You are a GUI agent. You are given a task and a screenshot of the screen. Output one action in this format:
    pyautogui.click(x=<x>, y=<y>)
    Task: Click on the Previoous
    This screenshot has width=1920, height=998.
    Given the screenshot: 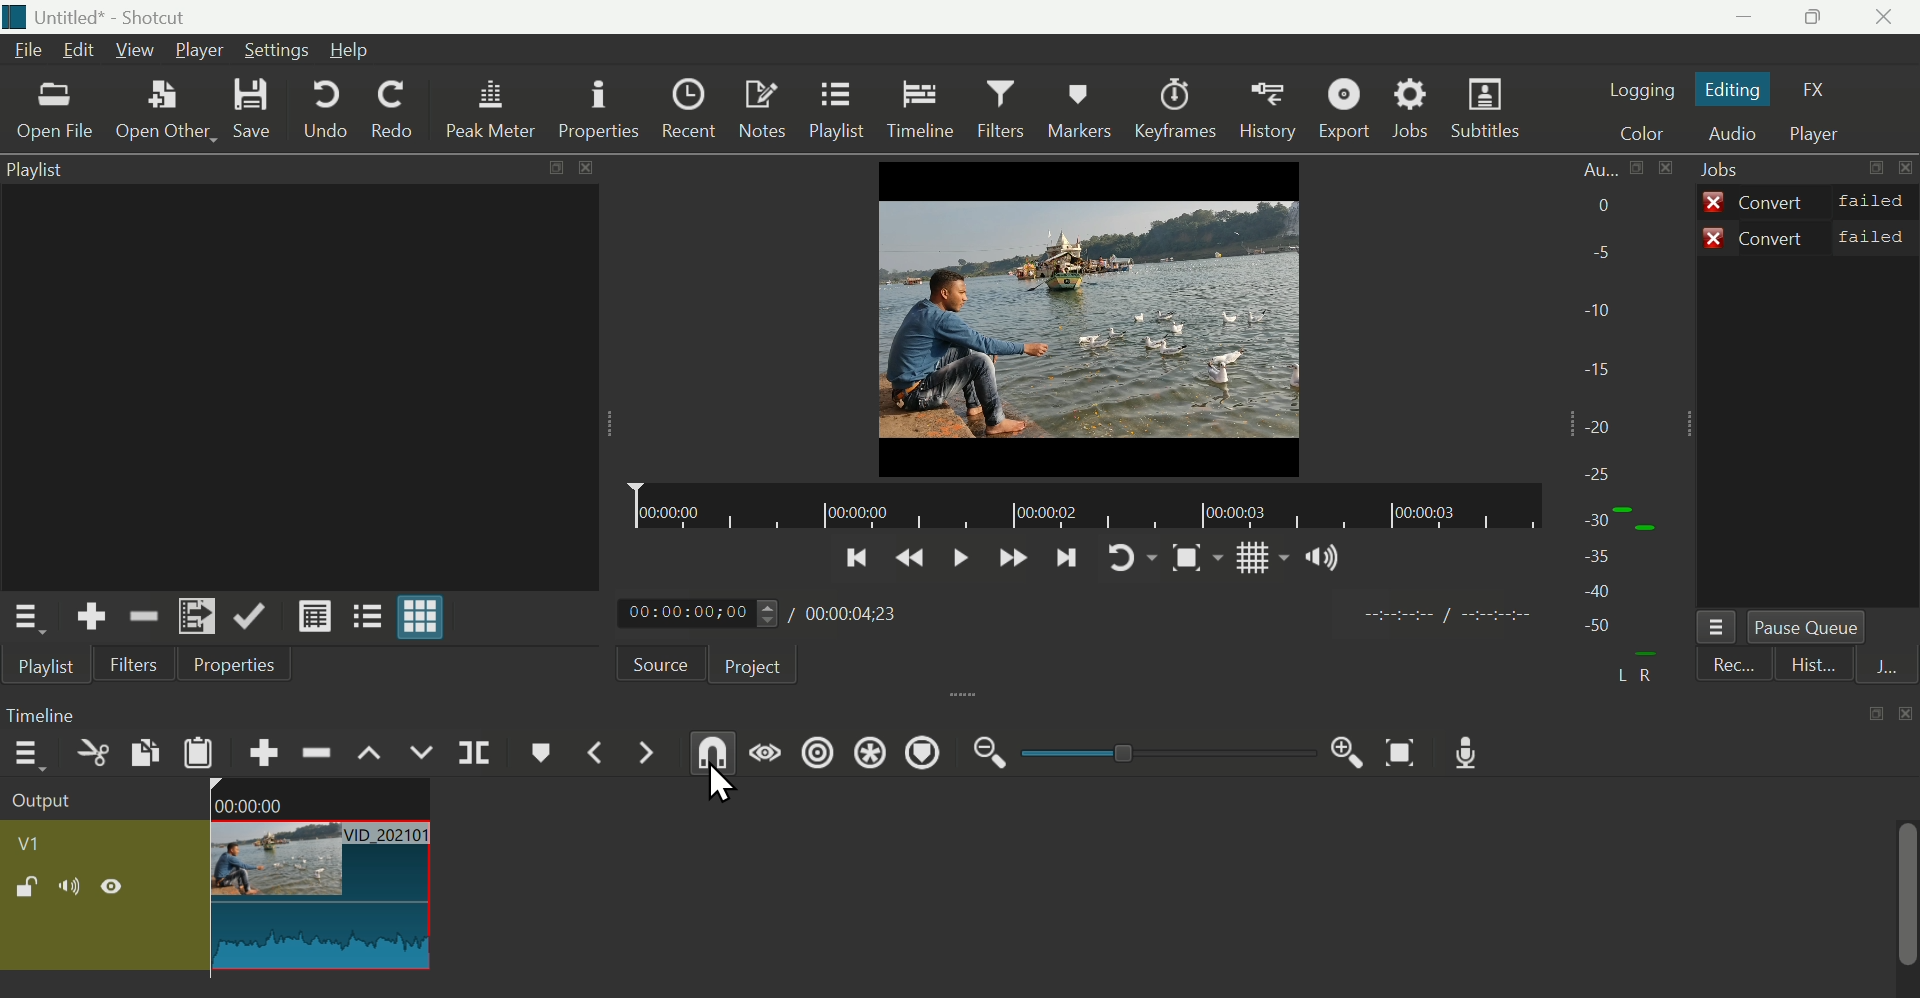 What is the action you would take?
    pyautogui.click(x=856, y=563)
    